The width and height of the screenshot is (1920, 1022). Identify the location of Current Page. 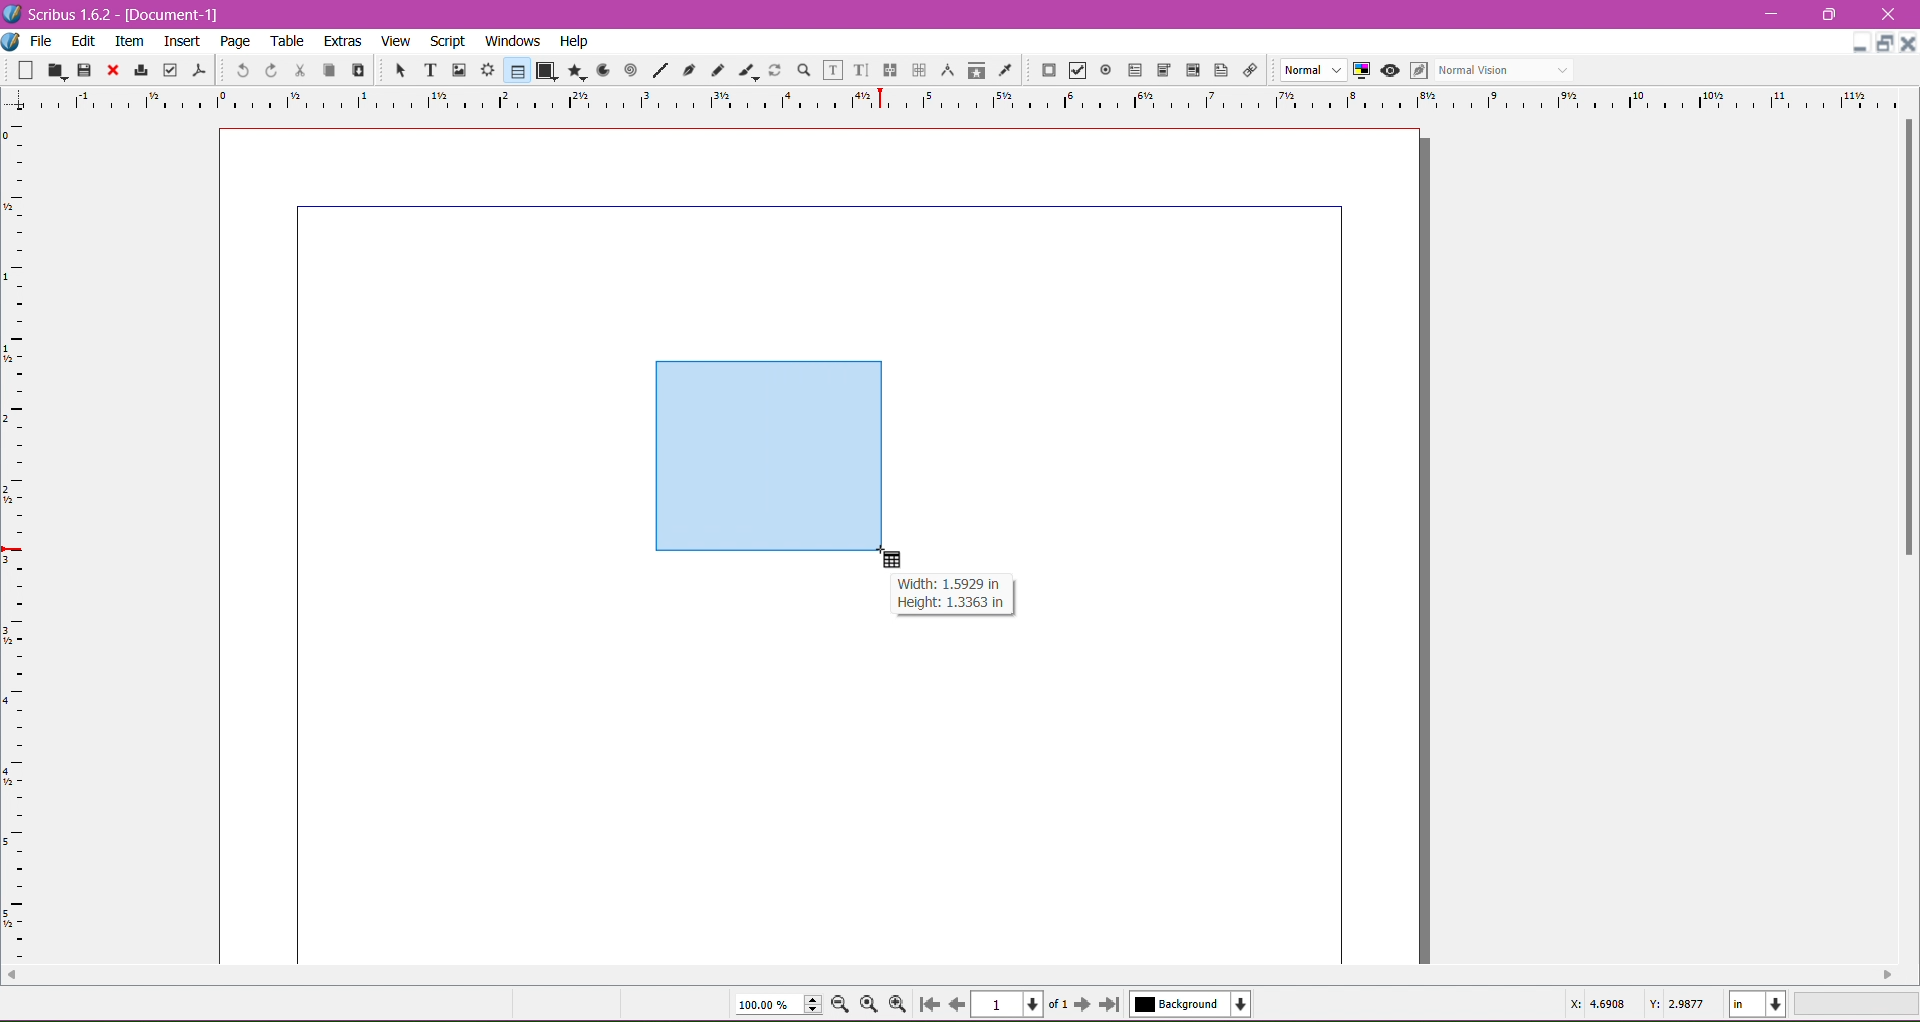
(1010, 1002).